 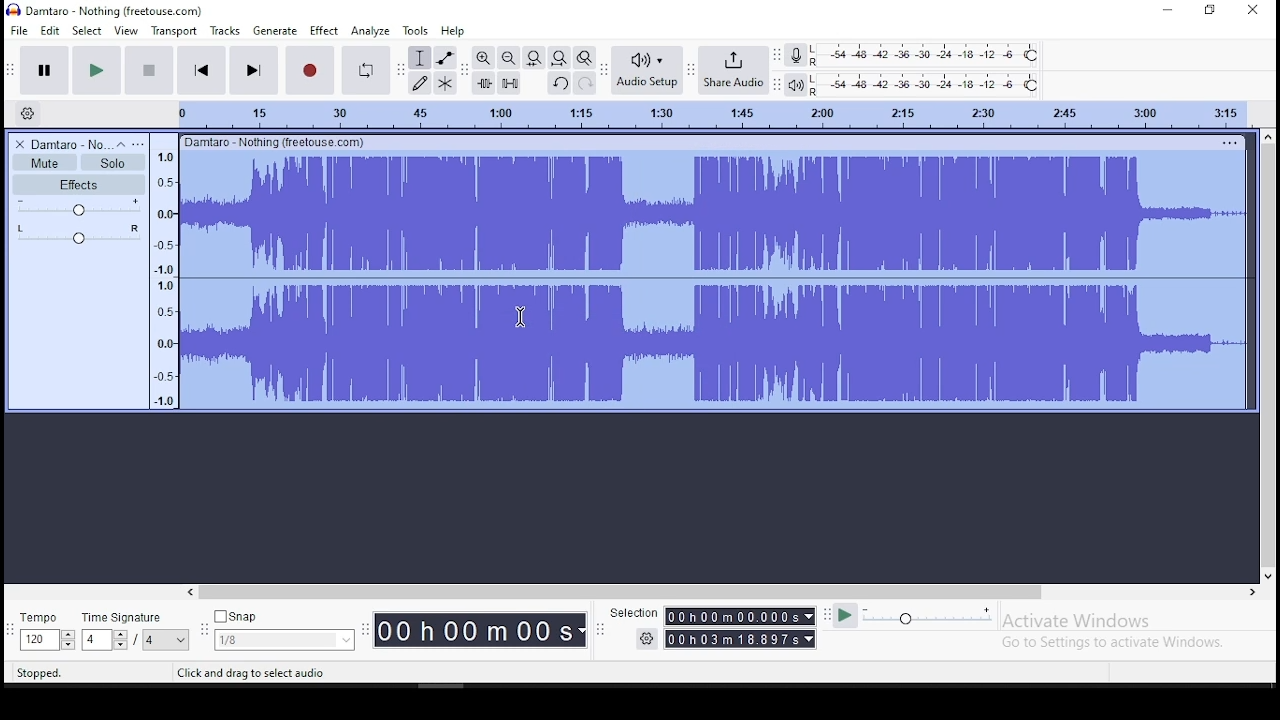 What do you see at coordinates (95, 70) in the screenshot?
I see `play` at bounding box center [95, 70].